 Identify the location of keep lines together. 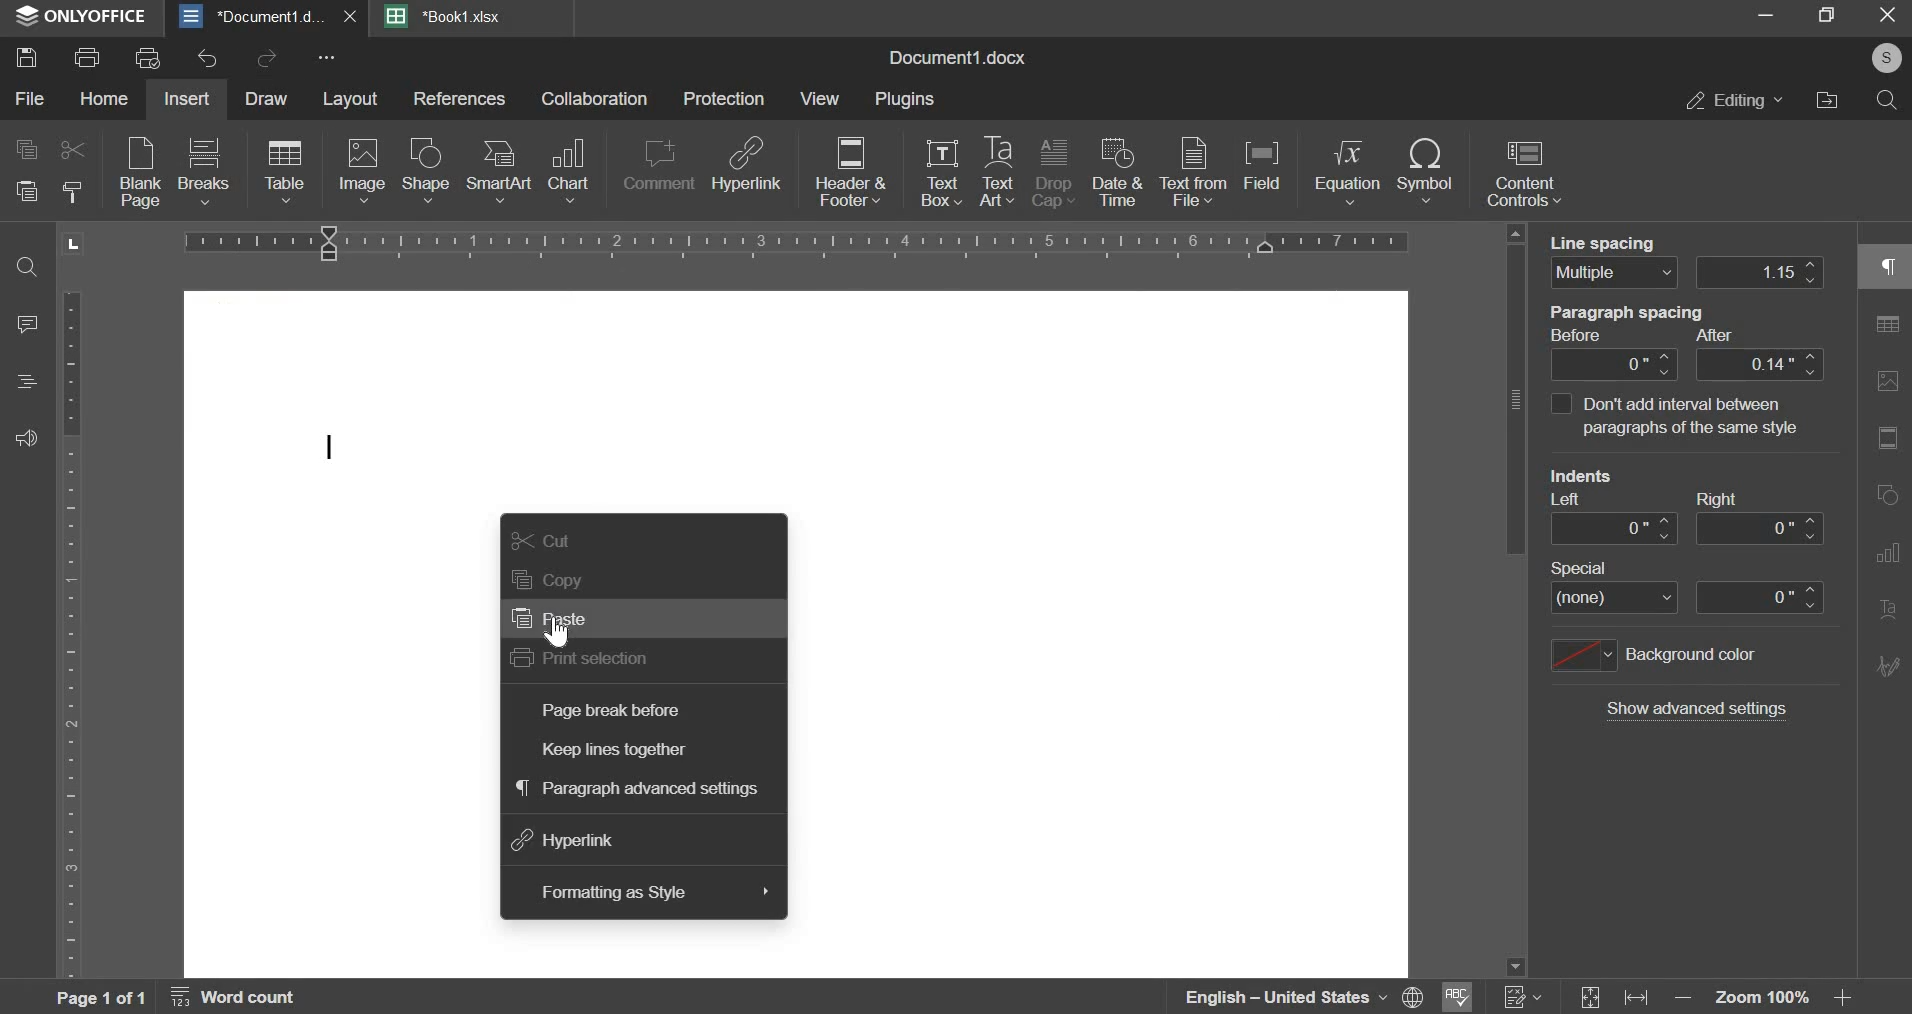
(616, 750).